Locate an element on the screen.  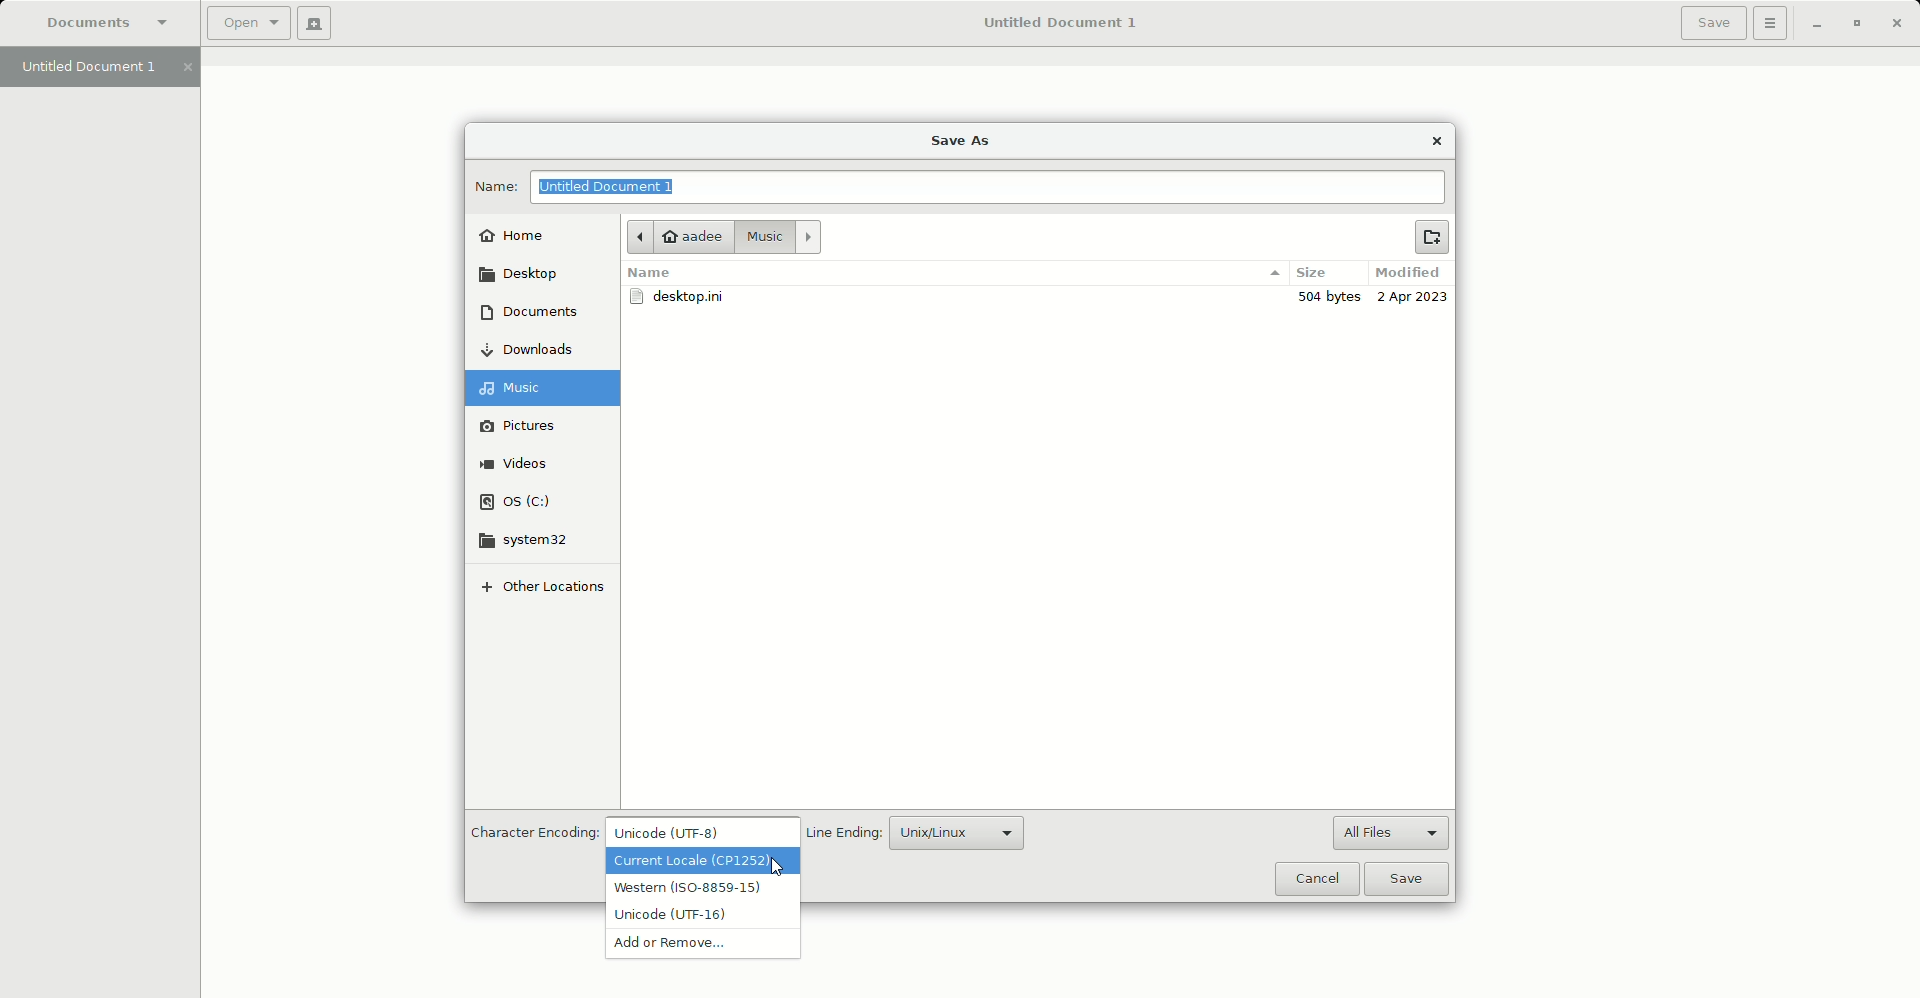
Unicode is located at coordinates (701, 833).